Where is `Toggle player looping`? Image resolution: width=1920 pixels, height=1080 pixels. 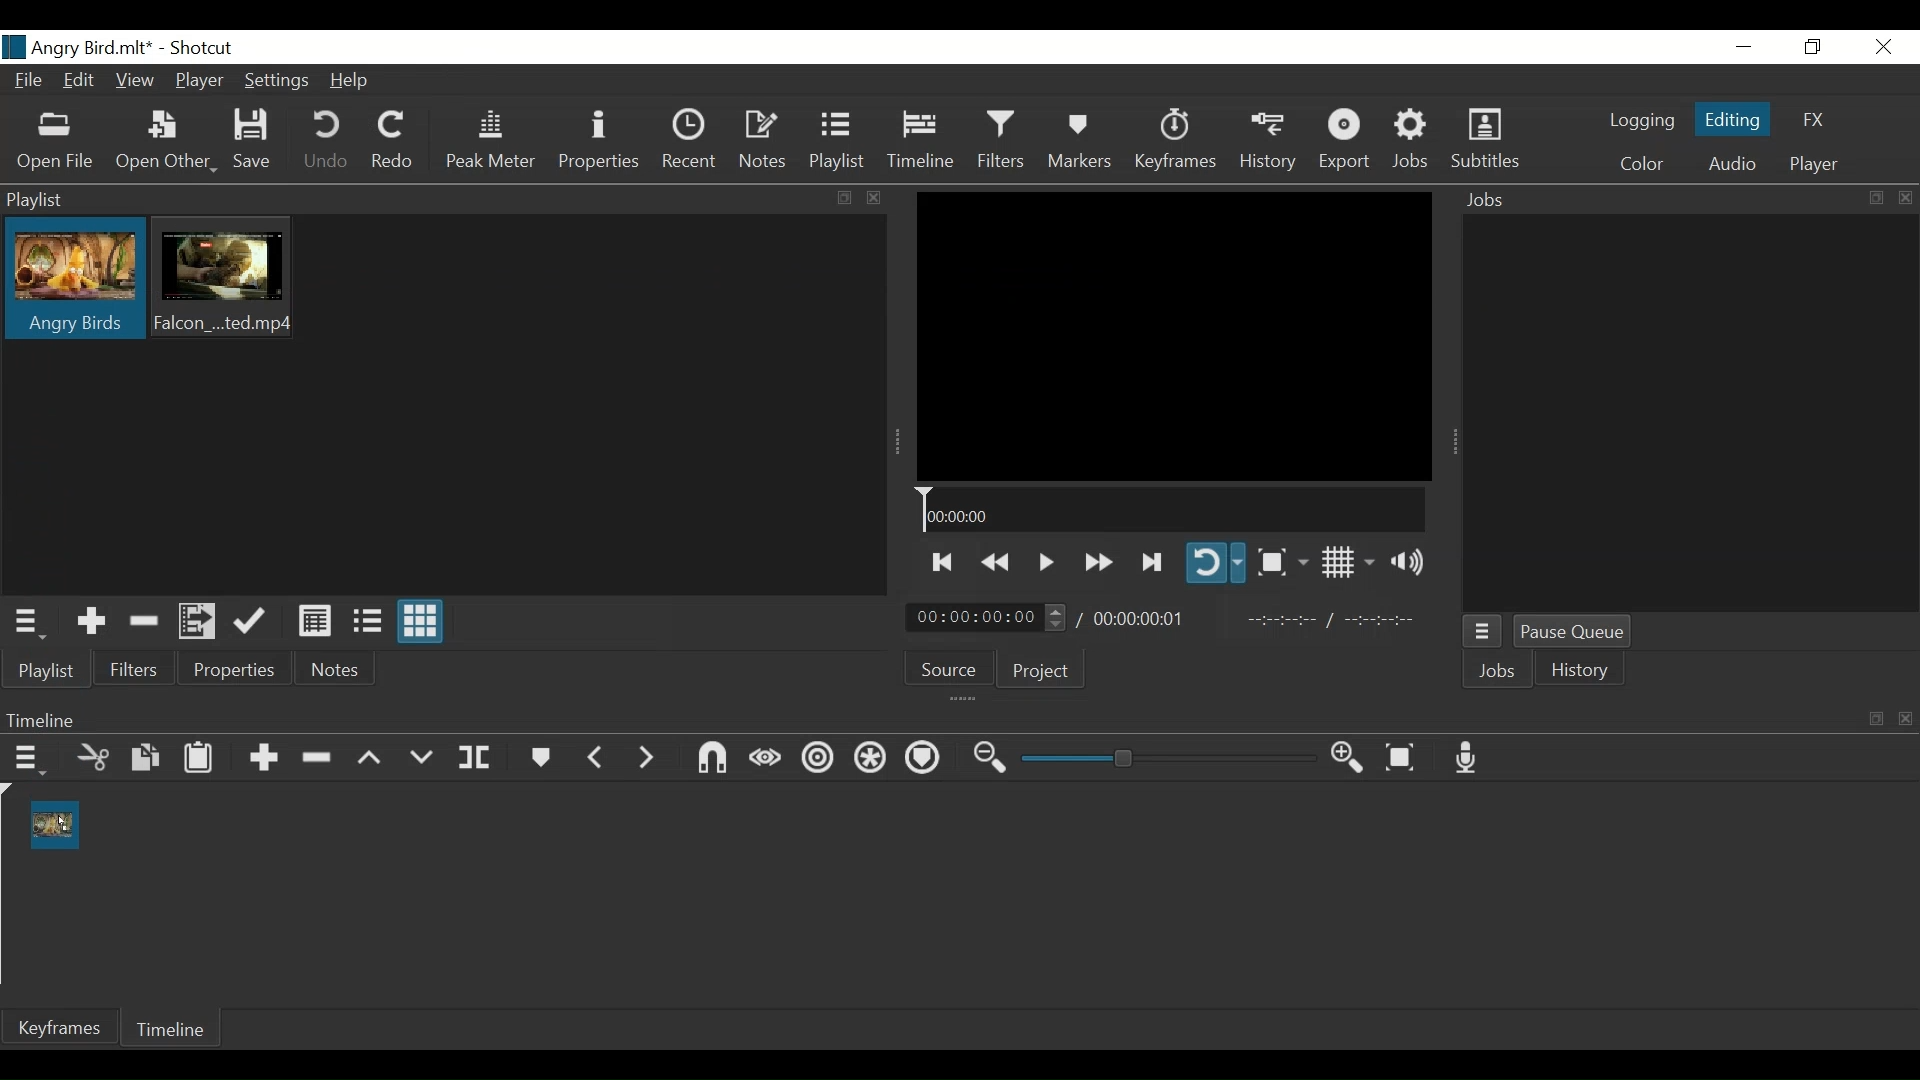 Toggle player looping is located at coordinates (1215, 564).